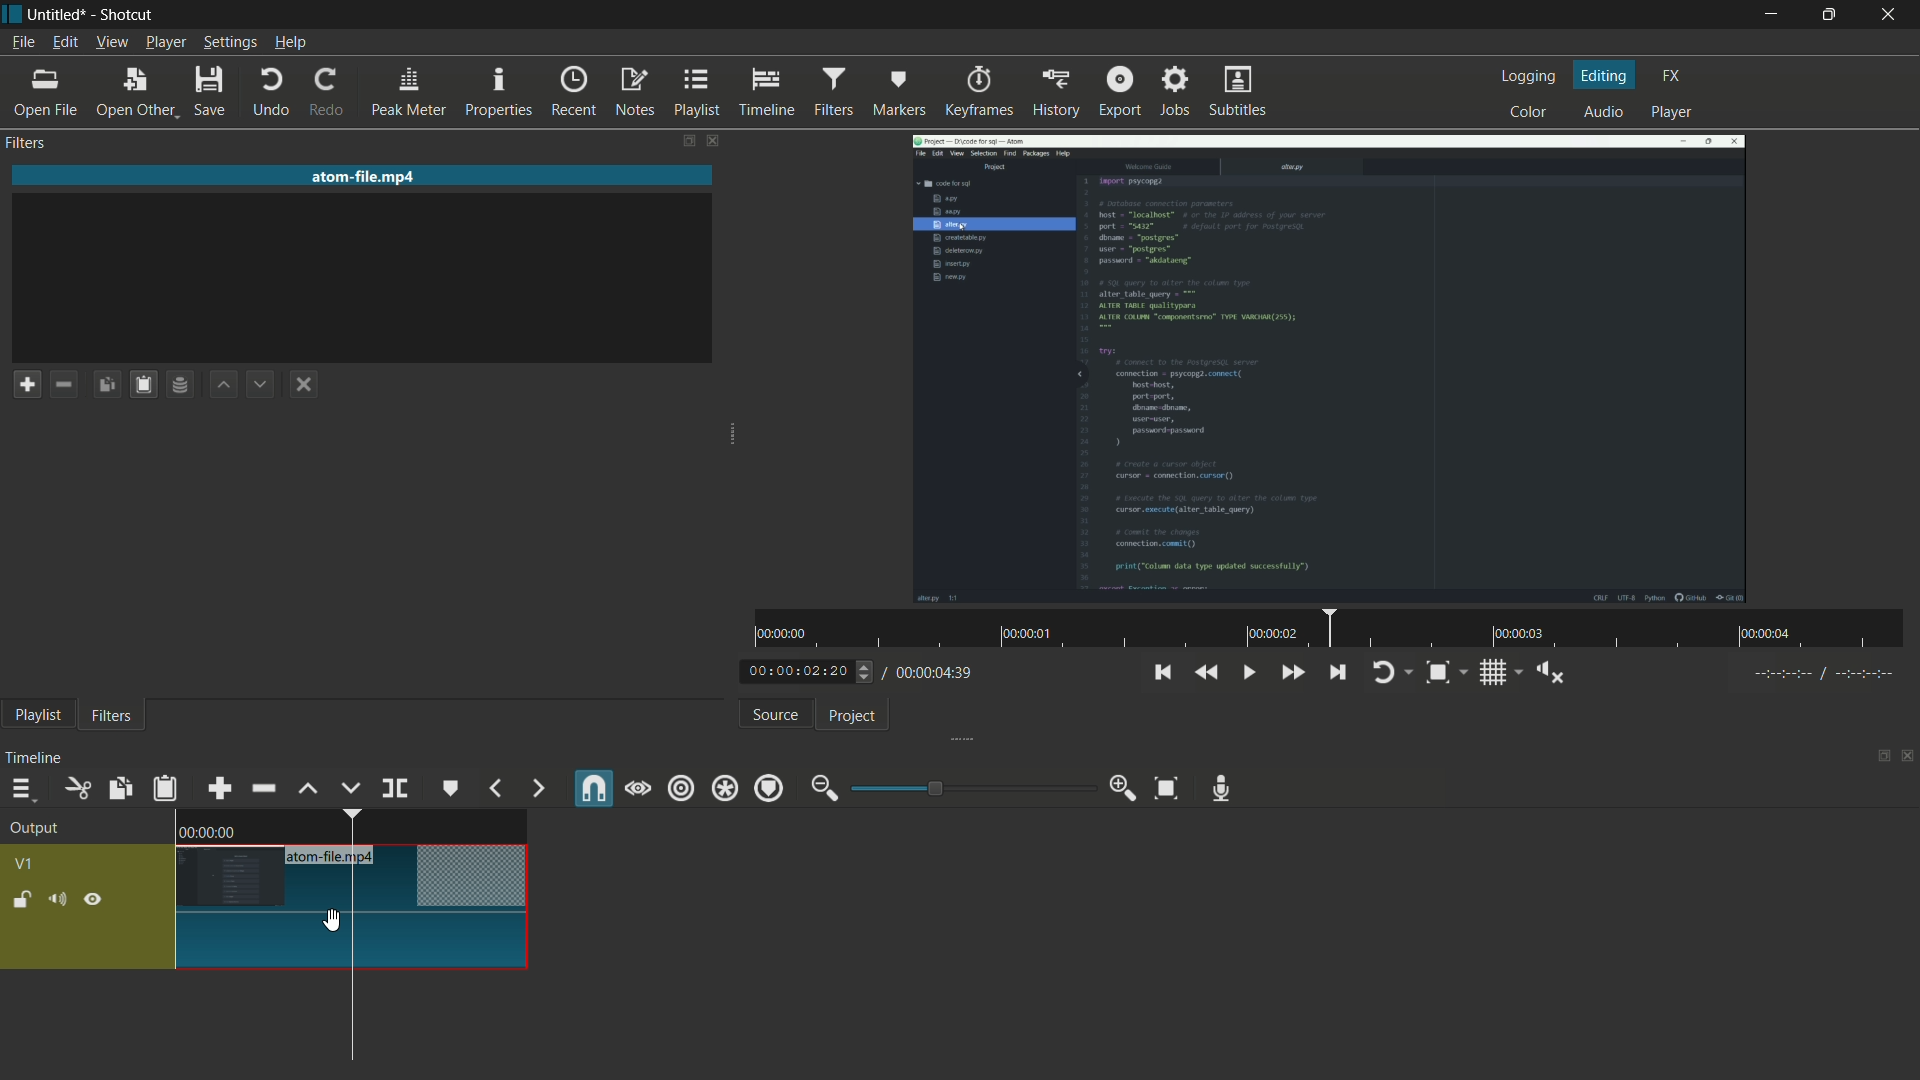 The width and height of the screenshot is (1920, 1080). Describe the element at coordinates (1529, 113) in the screenshot. I see `color` at that location.